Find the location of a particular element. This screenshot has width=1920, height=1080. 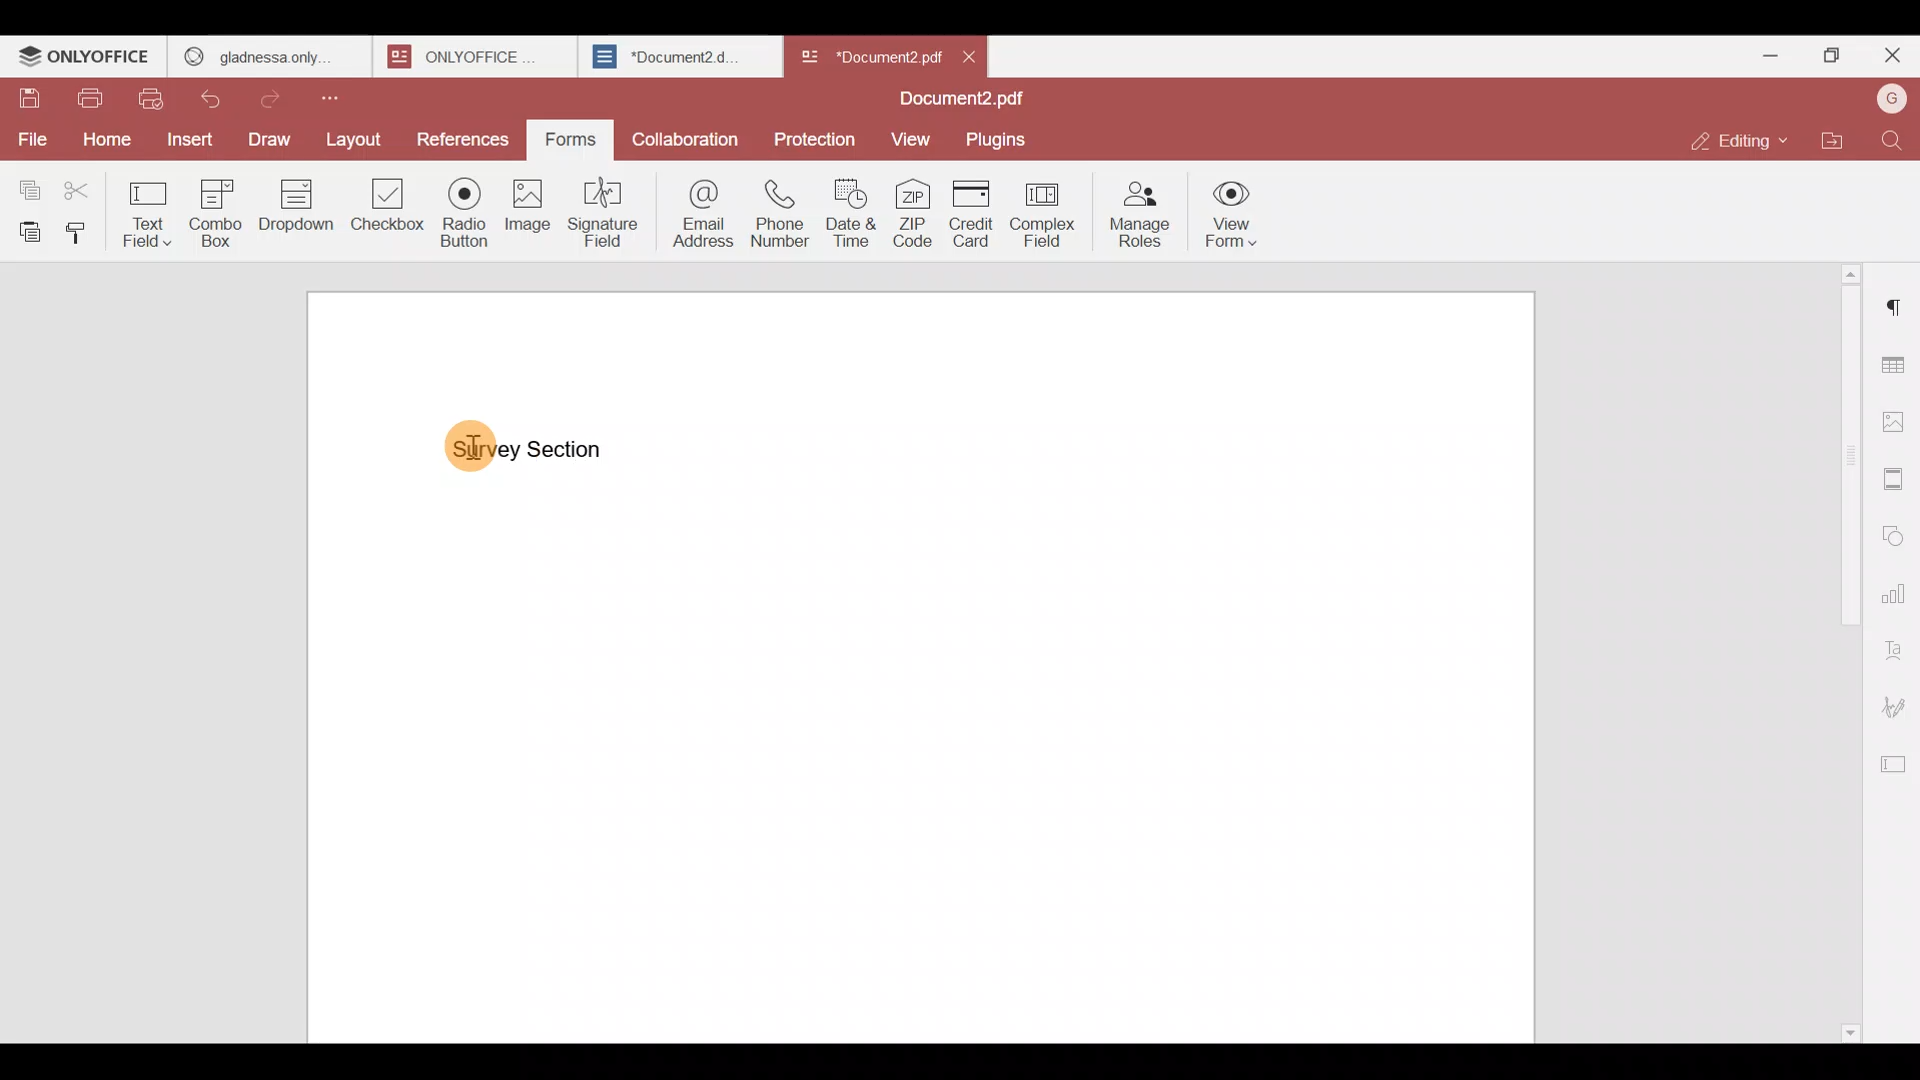

Form settings is located at coordinates (1891, 761).